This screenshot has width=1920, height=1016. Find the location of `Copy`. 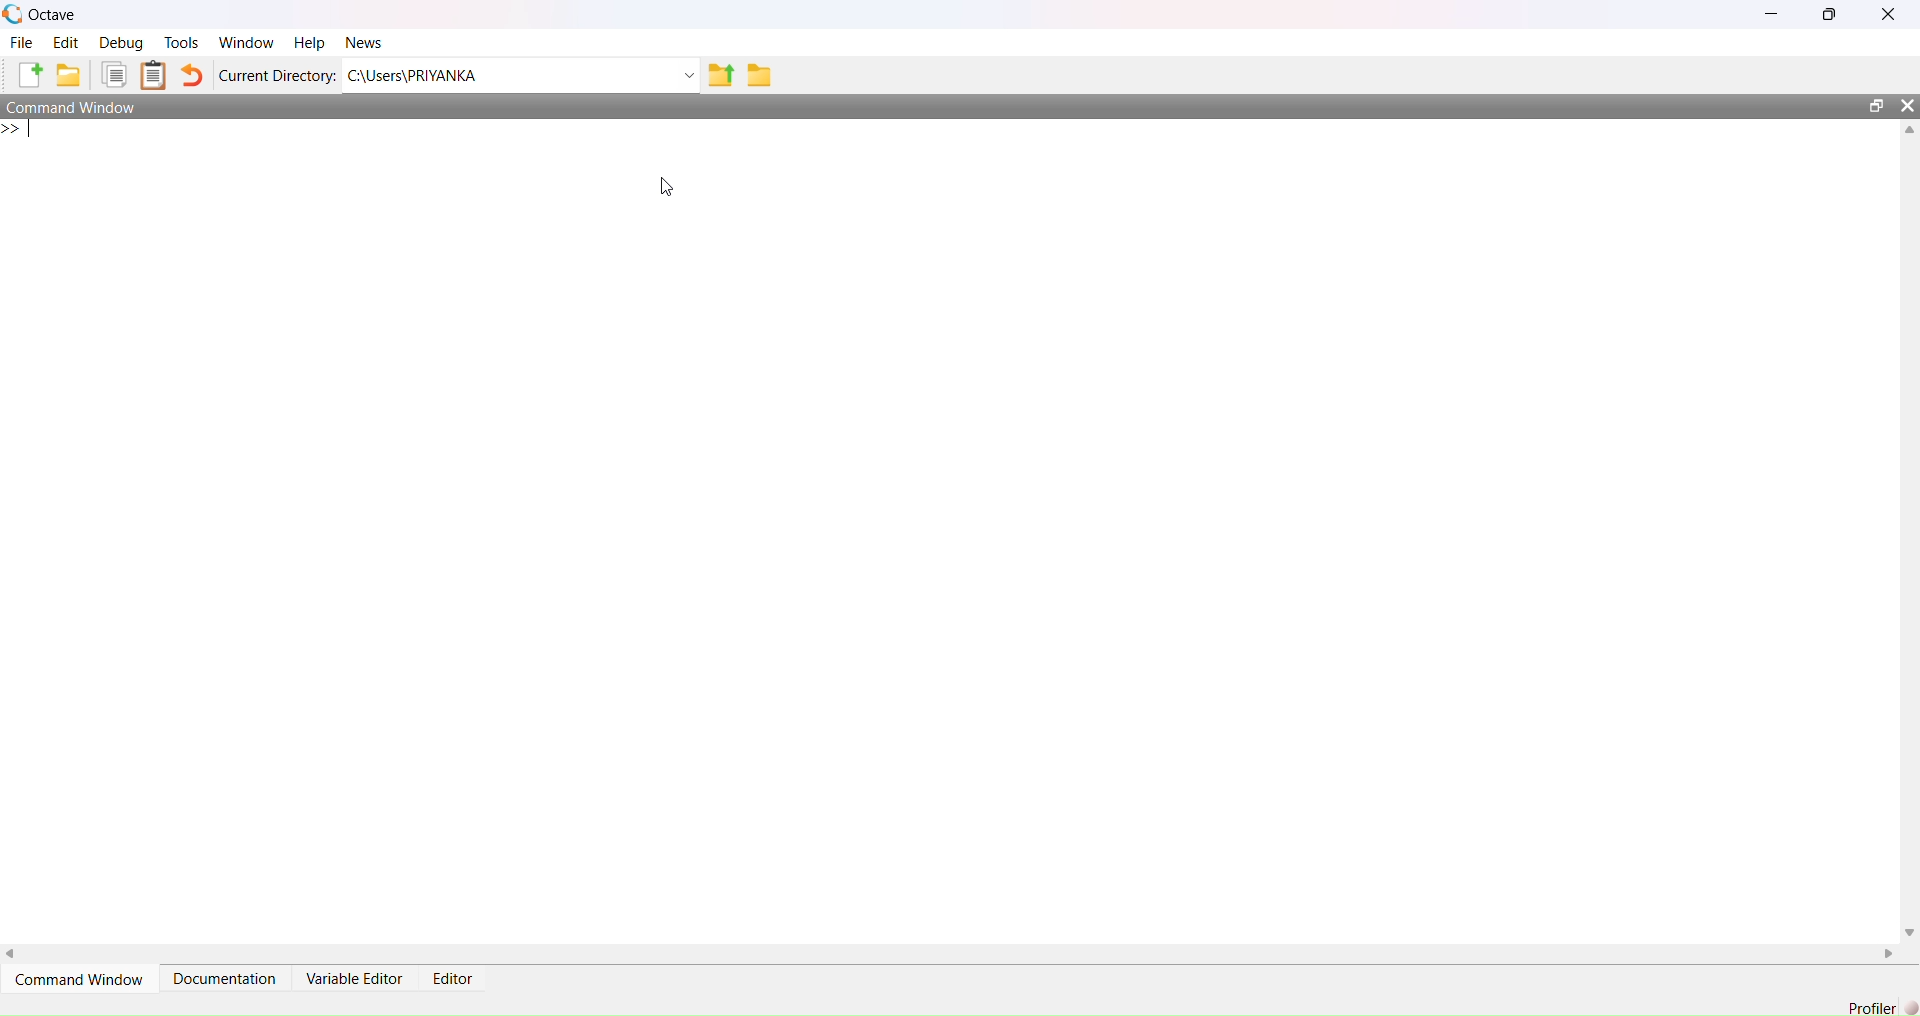

Copy is located at coordinates (115, 77).